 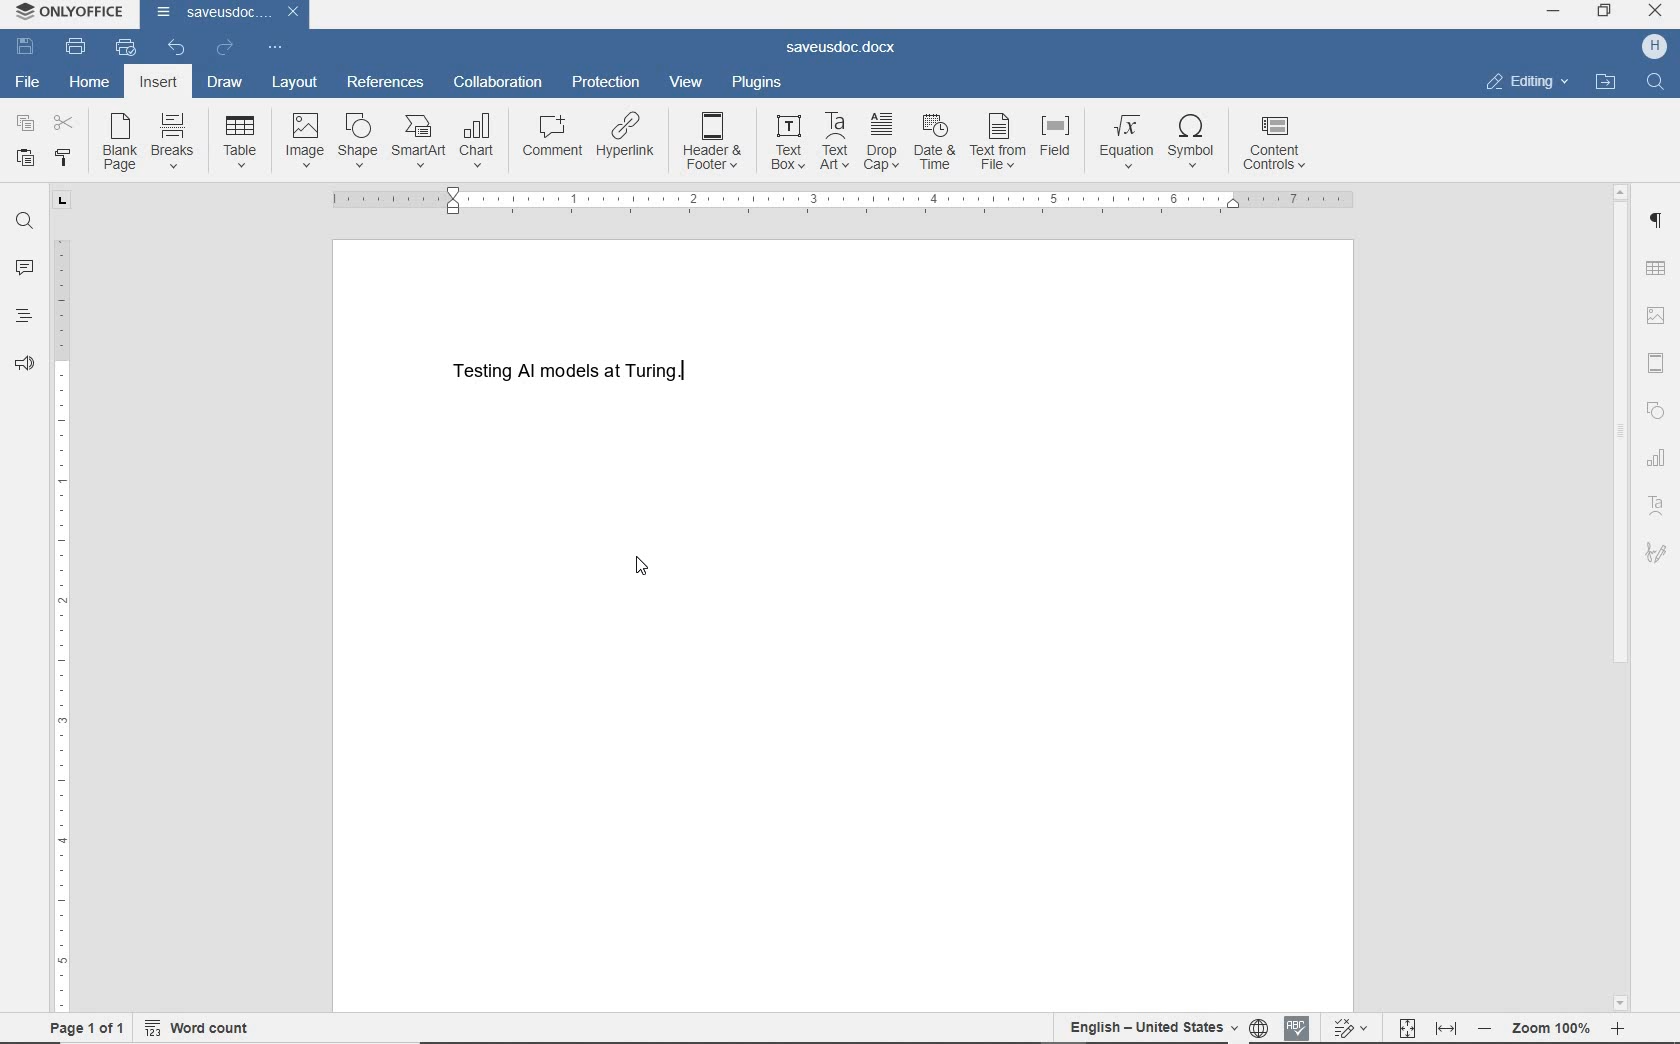 What do you see at coordinates (1357, 1028) in the screenshot?
I see `Track changes` at bounding box center [1357, 1028].